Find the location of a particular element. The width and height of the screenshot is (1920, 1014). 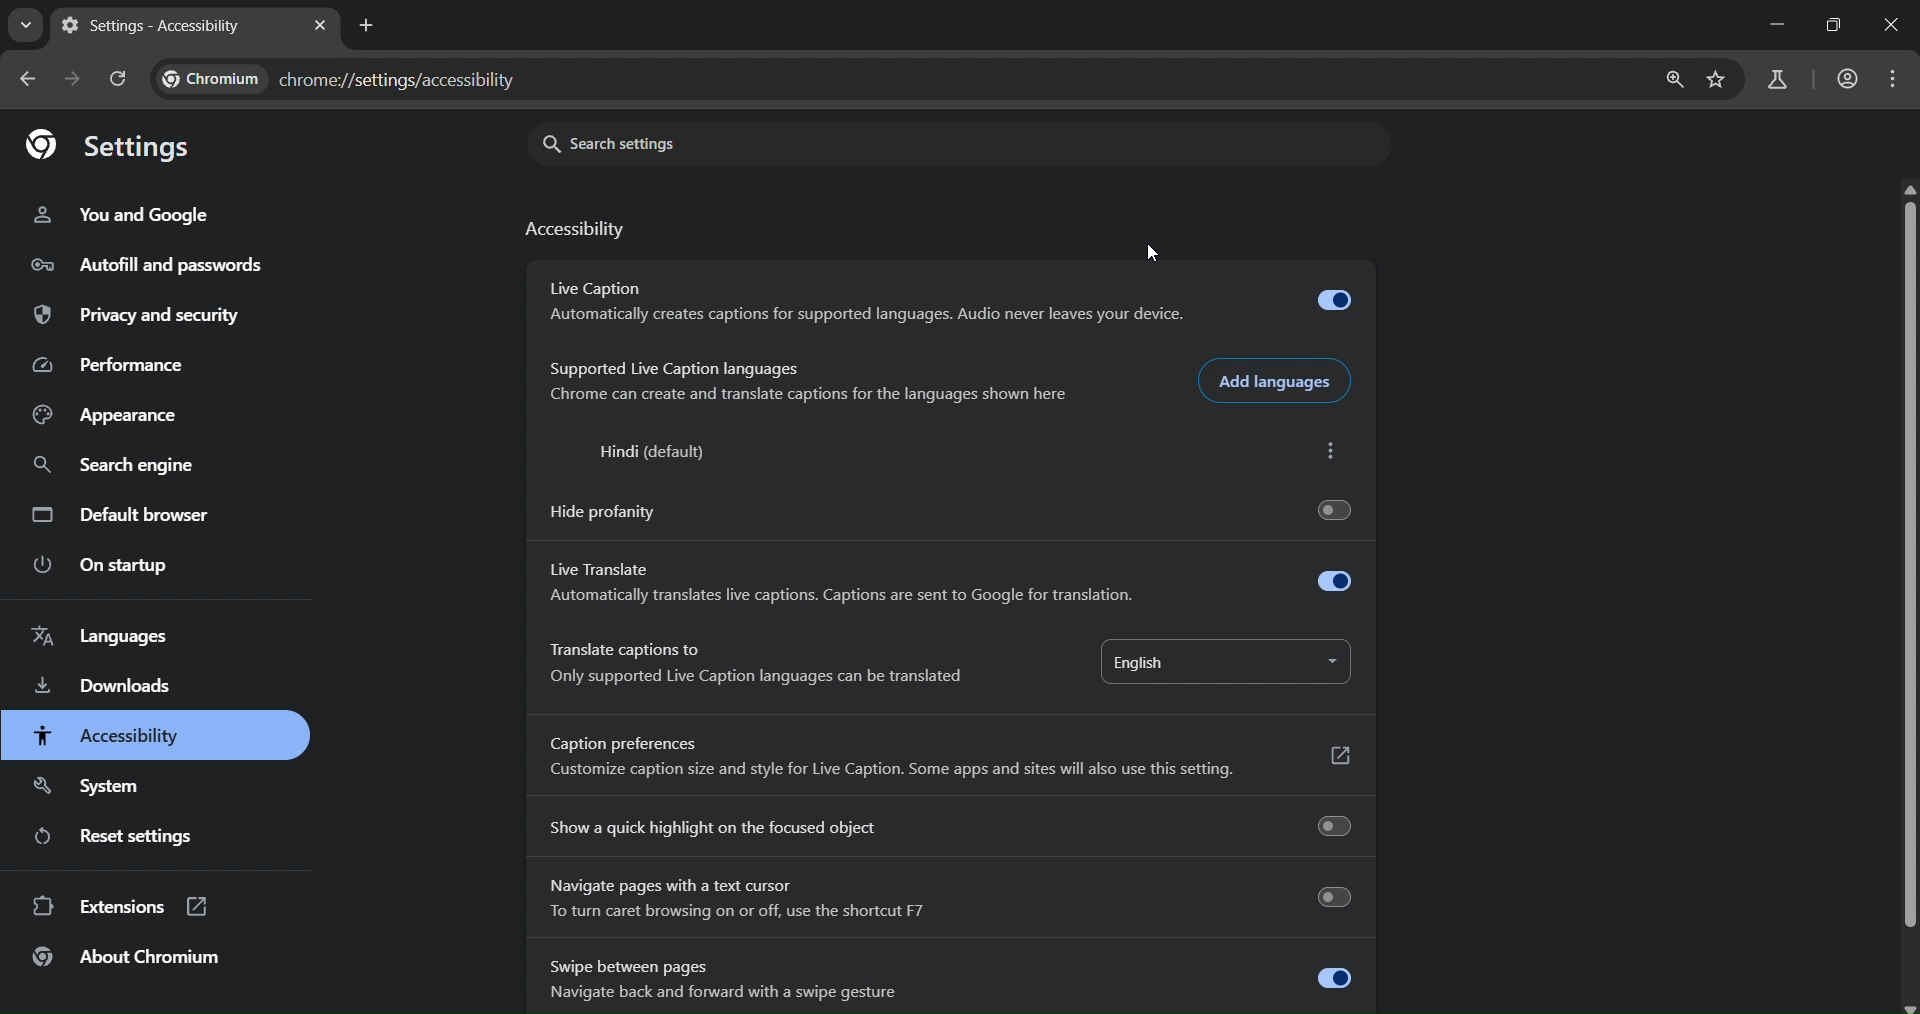

Navigate pages with a text cursor
To turn caret browsing on or off, use the shortcut F7 is located at coordinates (753, 898).